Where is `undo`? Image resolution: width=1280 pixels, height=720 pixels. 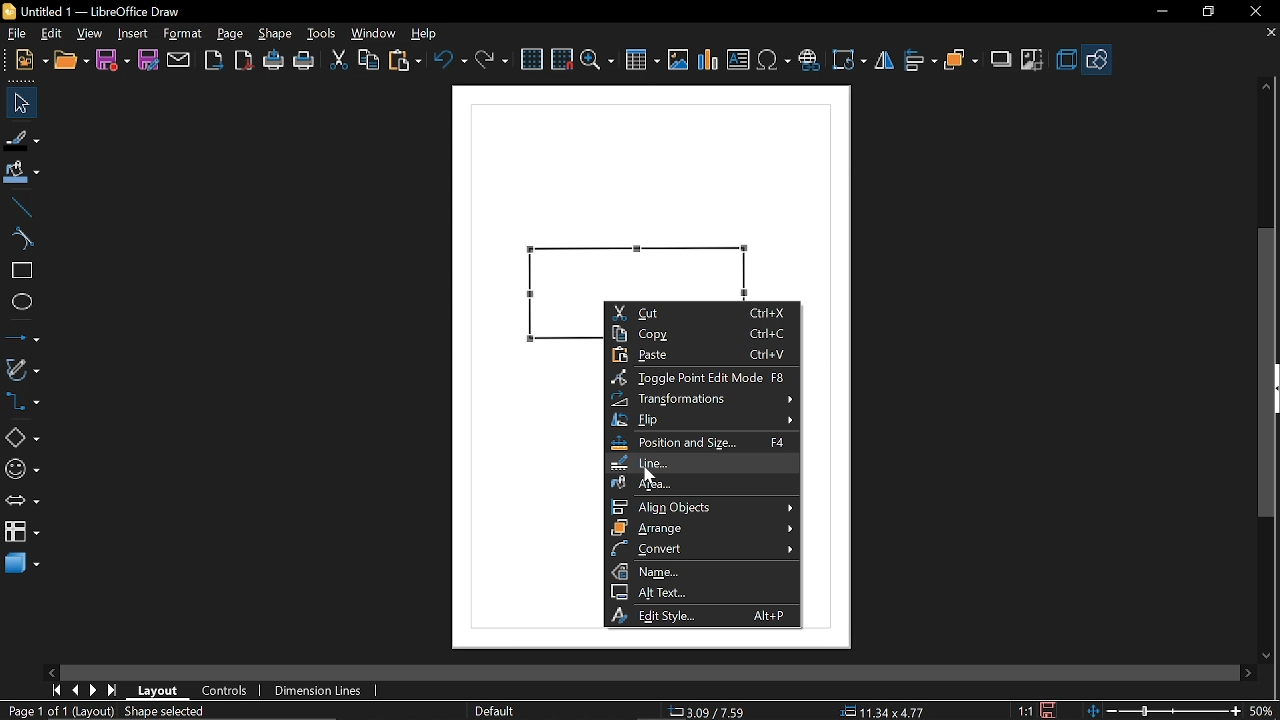
undo is located at coordinates (451, 63).